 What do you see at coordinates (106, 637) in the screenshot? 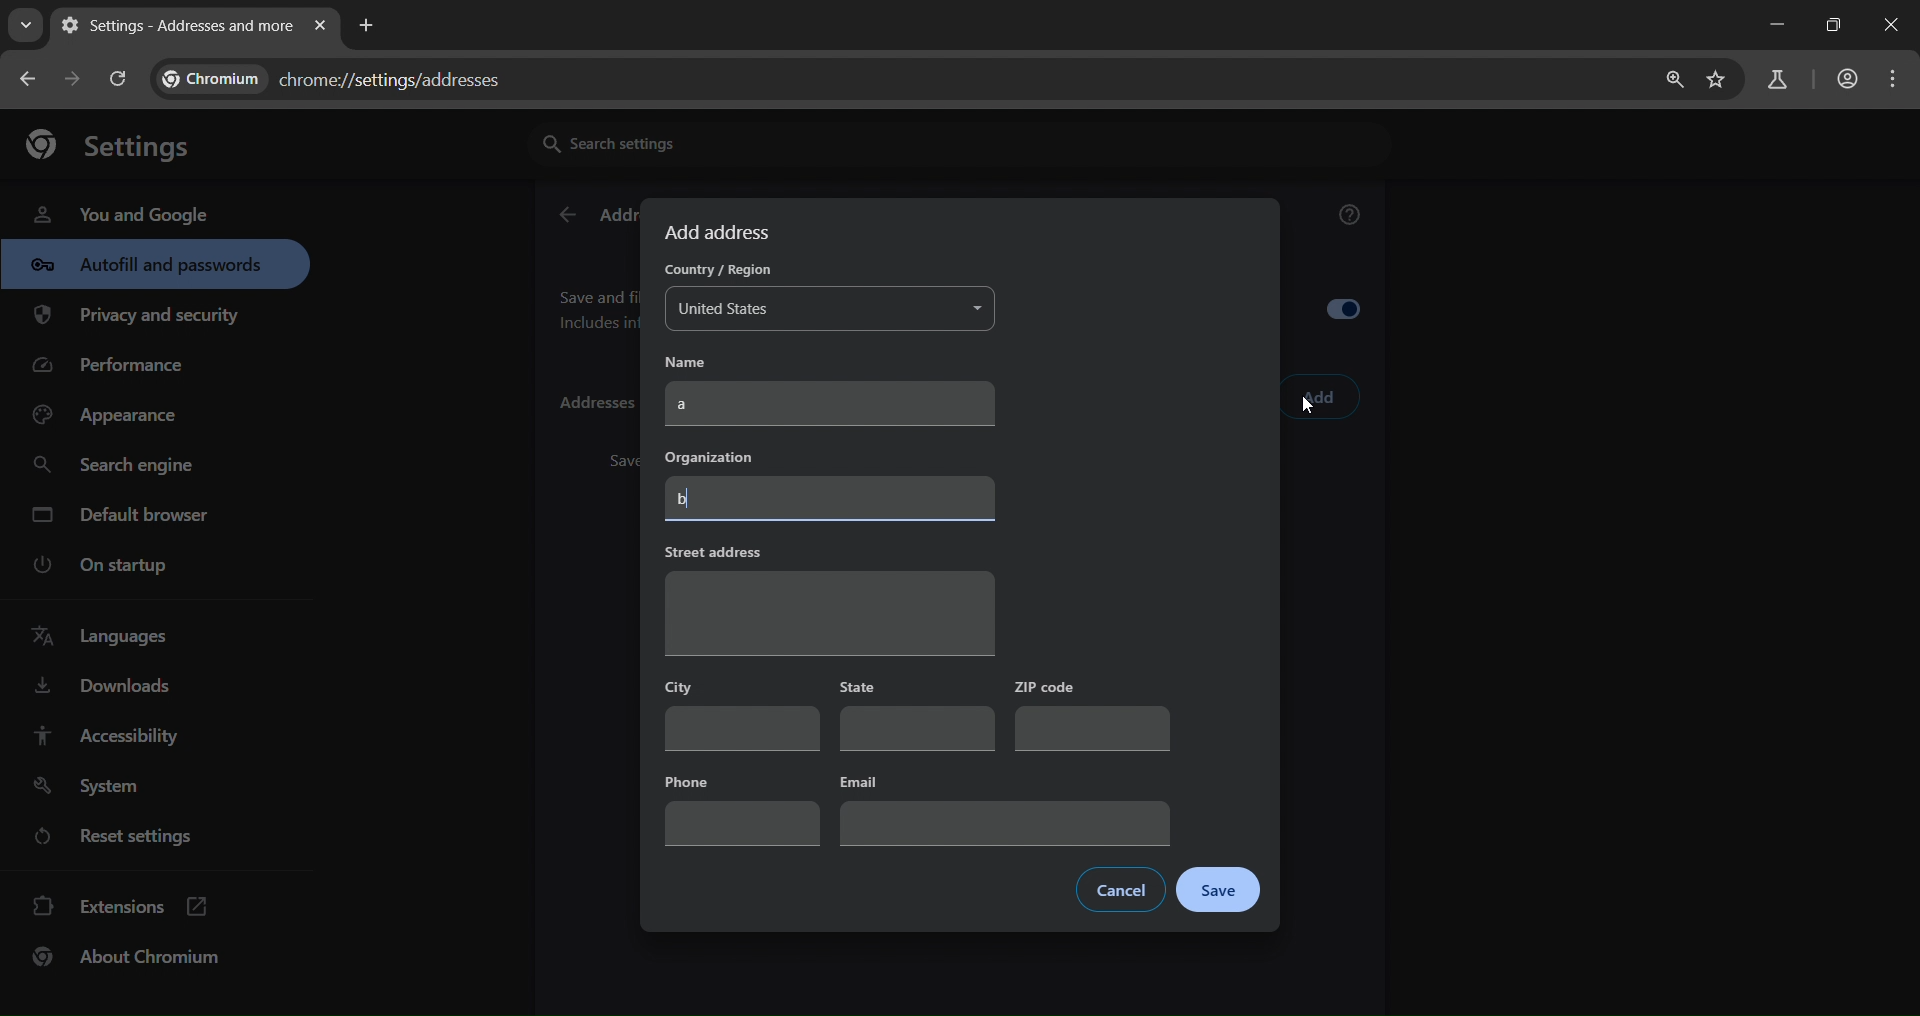
I see `language` at bounding box center [106, 637].